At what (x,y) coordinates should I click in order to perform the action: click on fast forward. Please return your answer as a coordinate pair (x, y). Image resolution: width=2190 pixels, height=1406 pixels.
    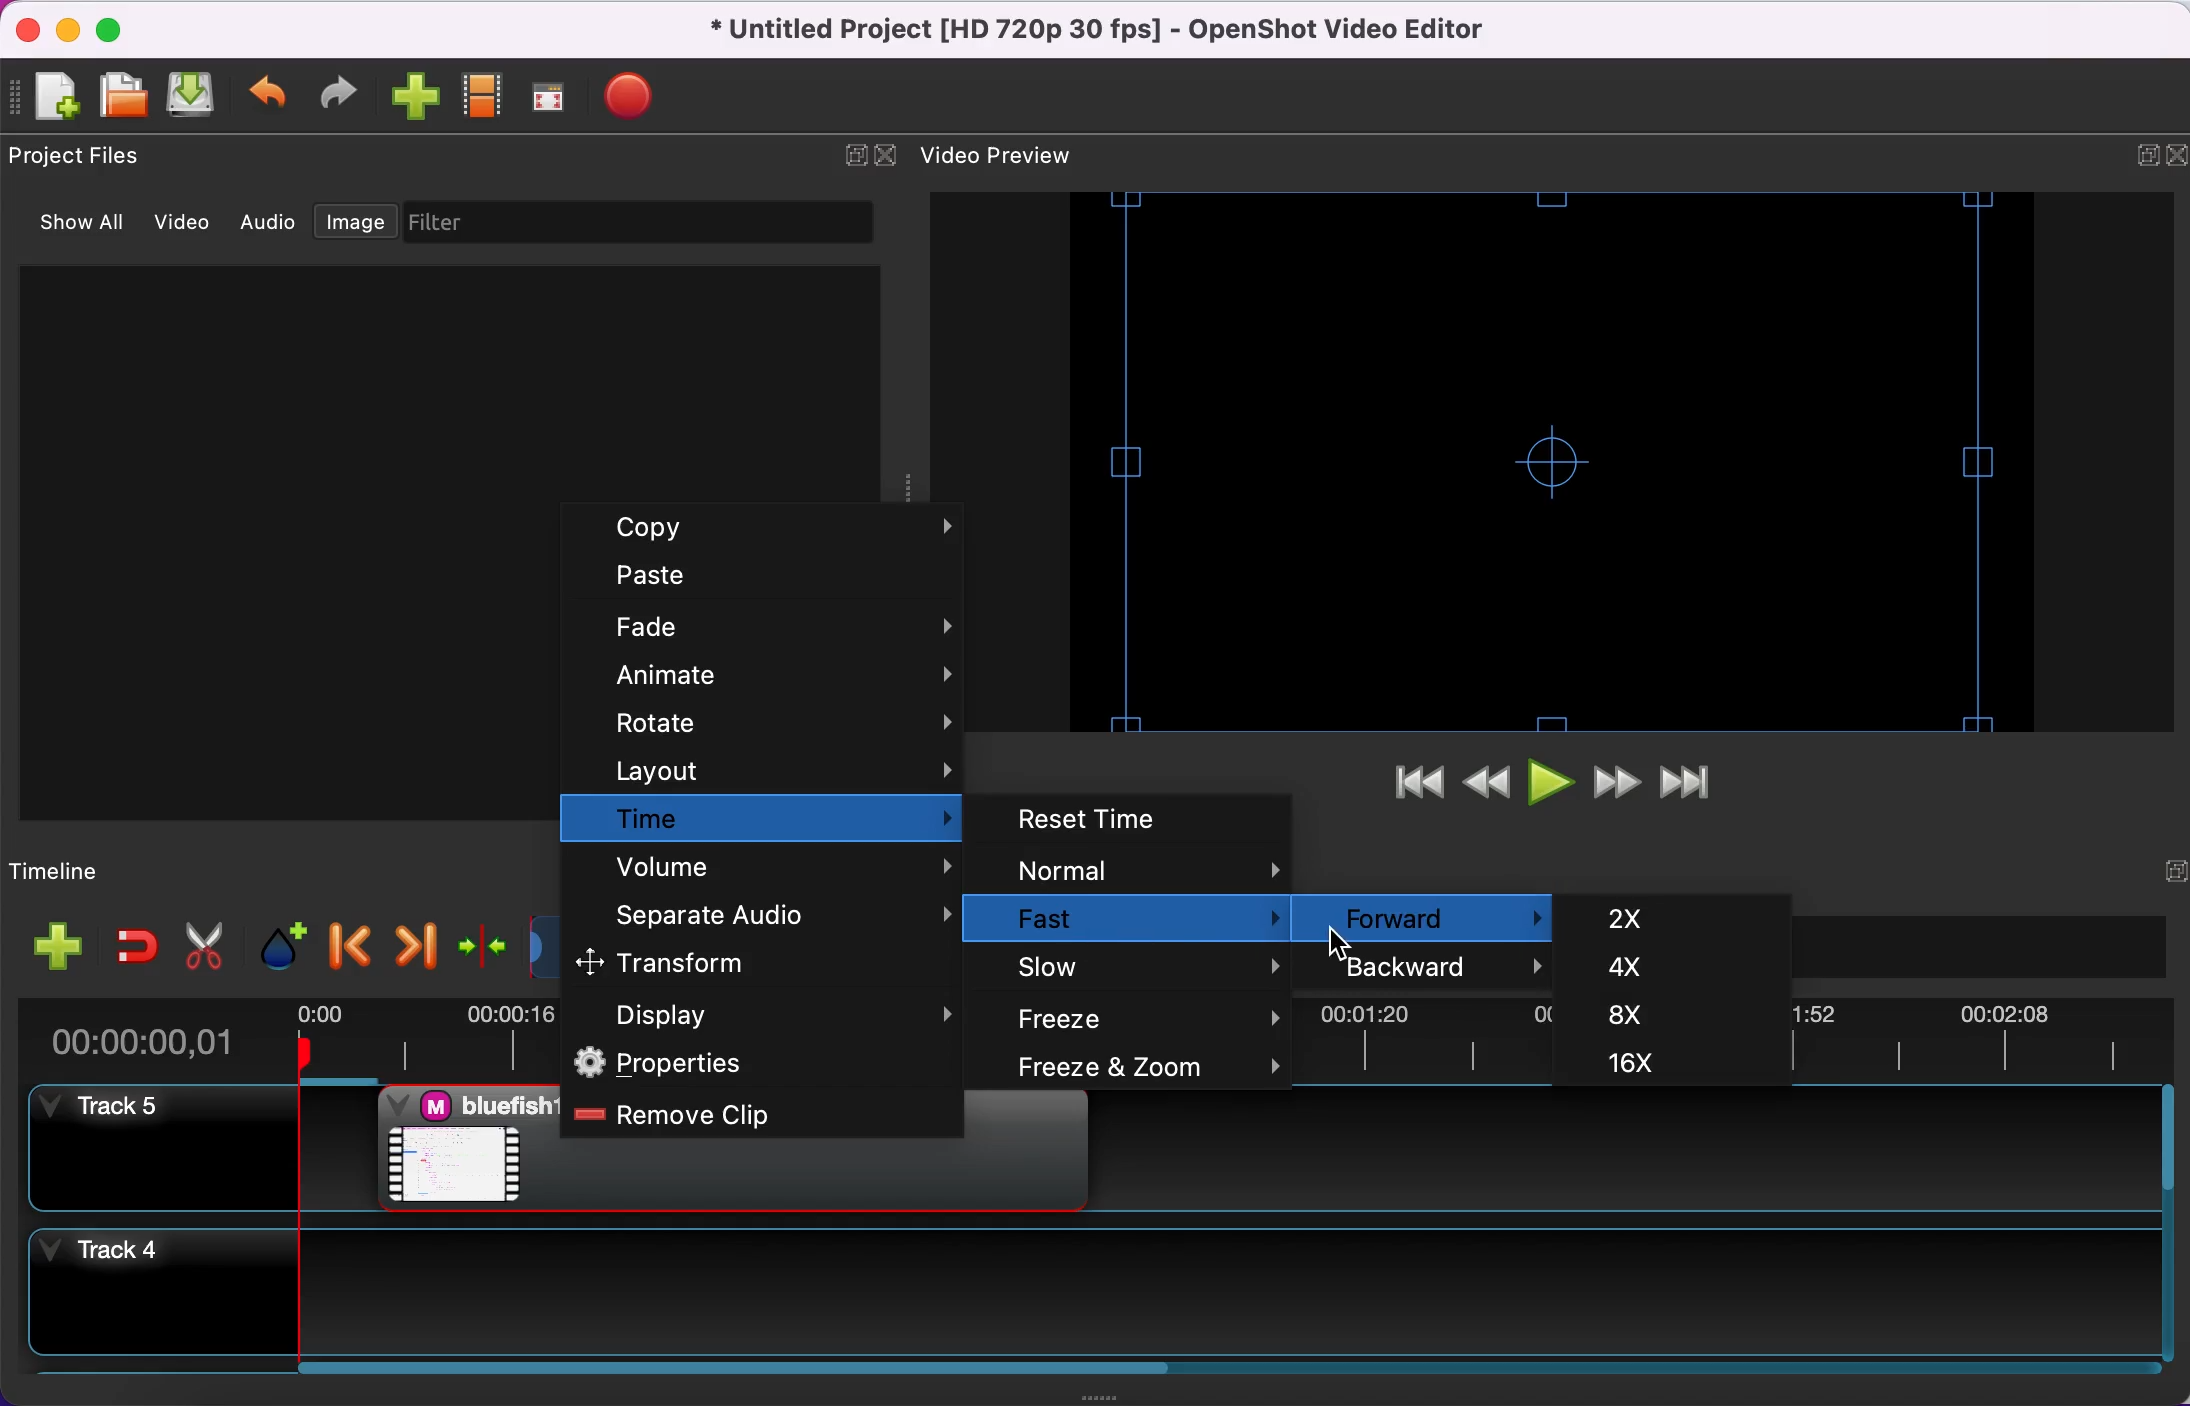
    Looking at the image, I should click on (1618, 783).